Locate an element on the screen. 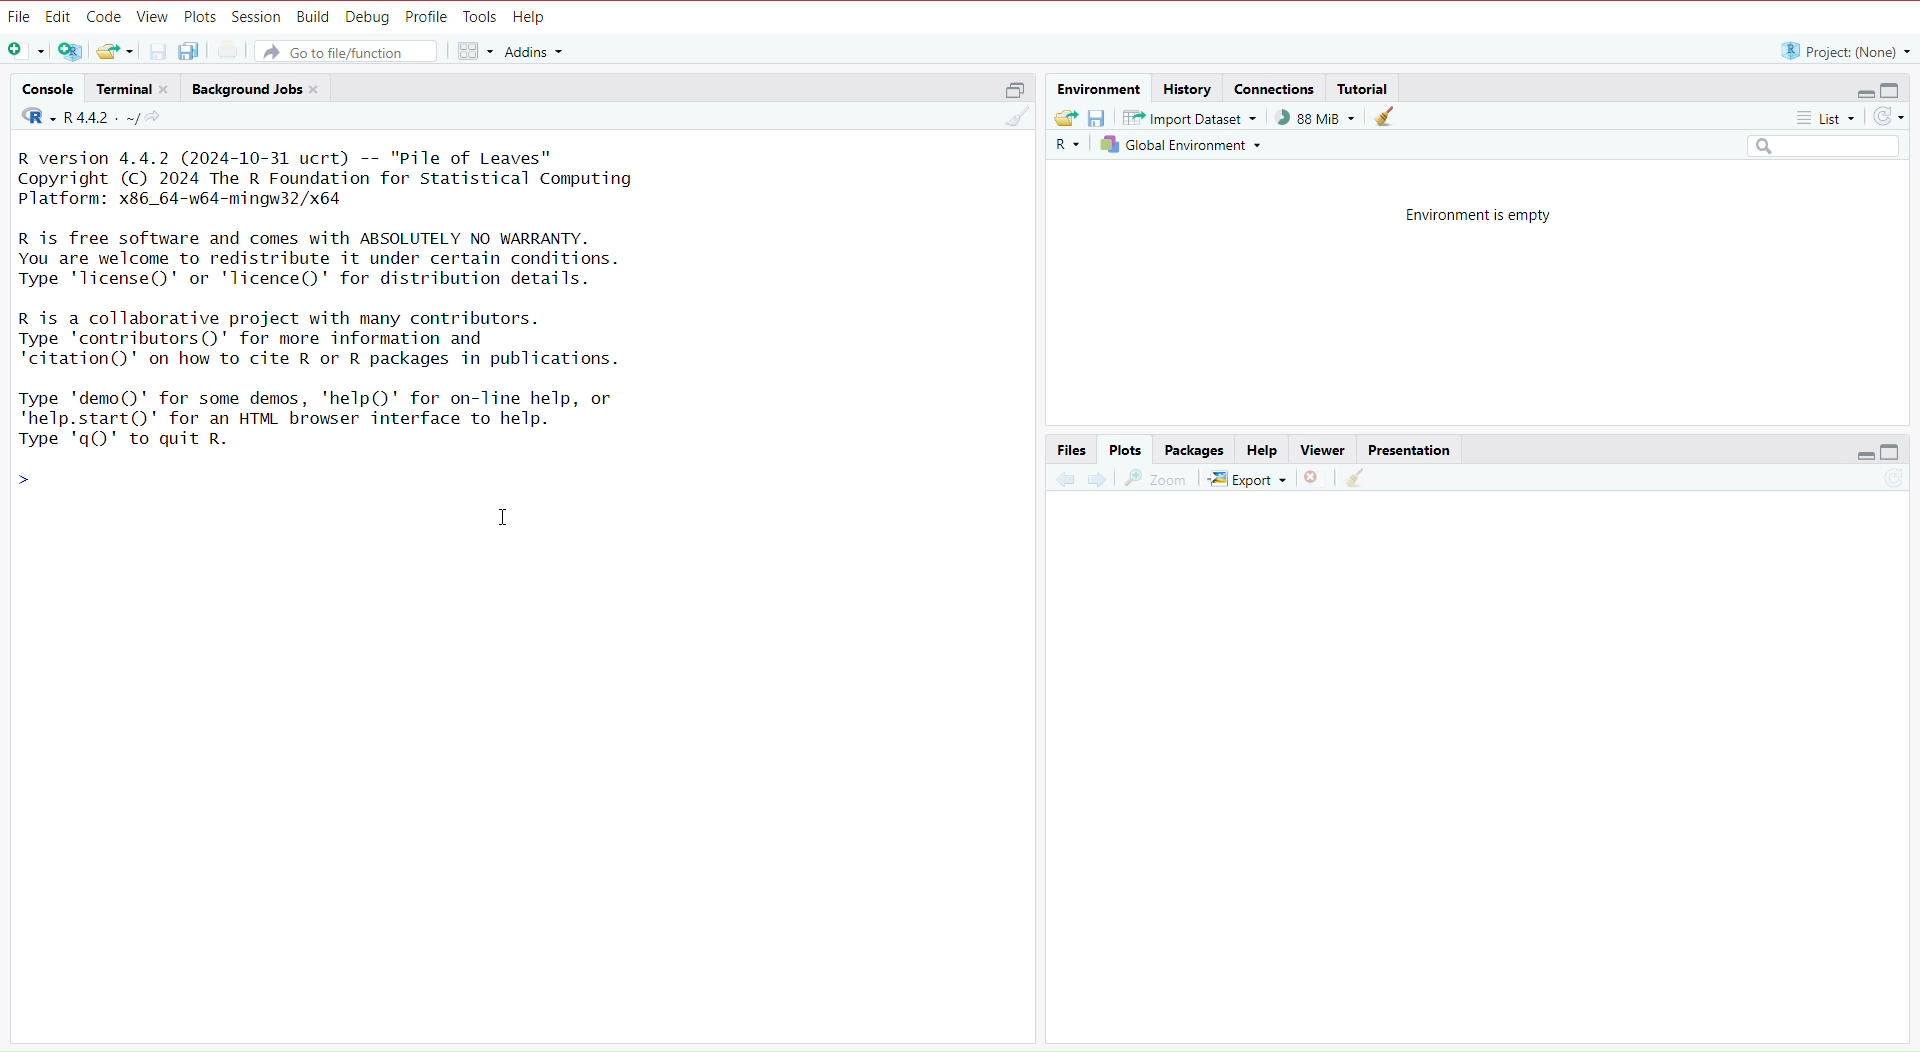 Image resolution: width=1920 pixels, height=1052 pixels. presentation is located at coordinates (1414, 450).